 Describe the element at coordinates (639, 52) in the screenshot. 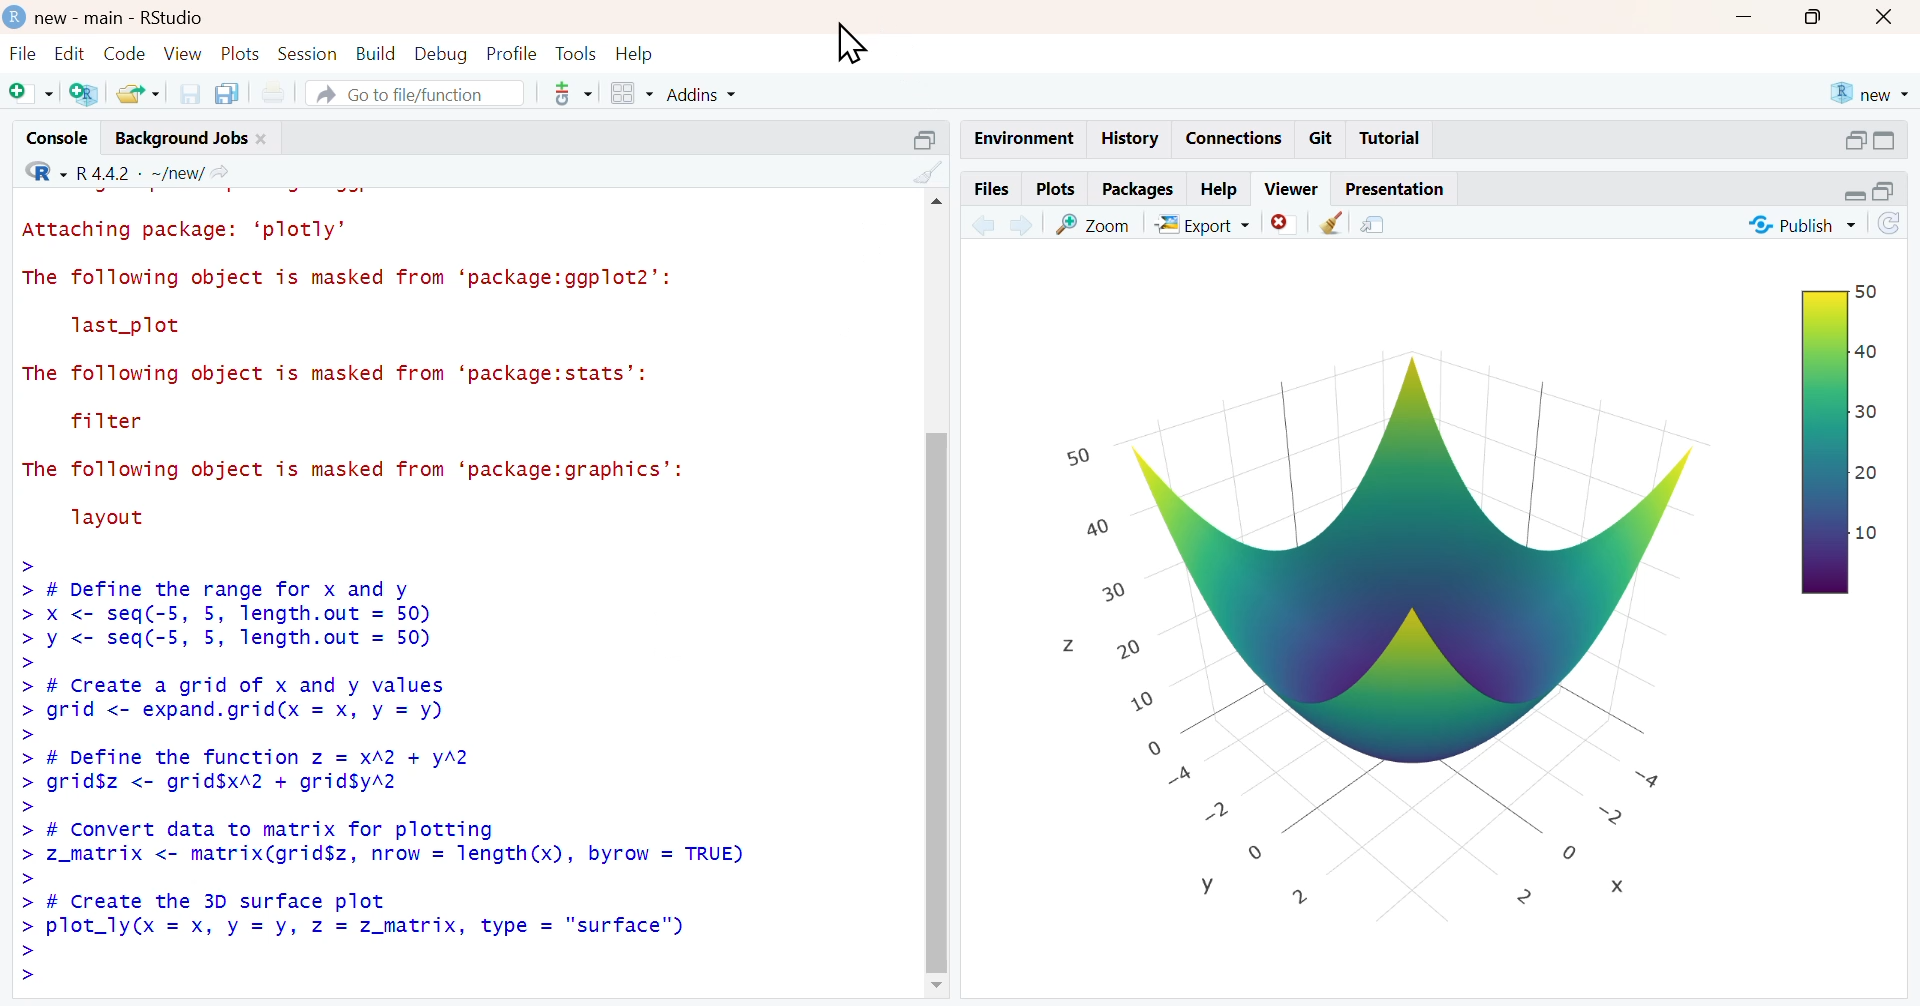

I see `help` at that location.